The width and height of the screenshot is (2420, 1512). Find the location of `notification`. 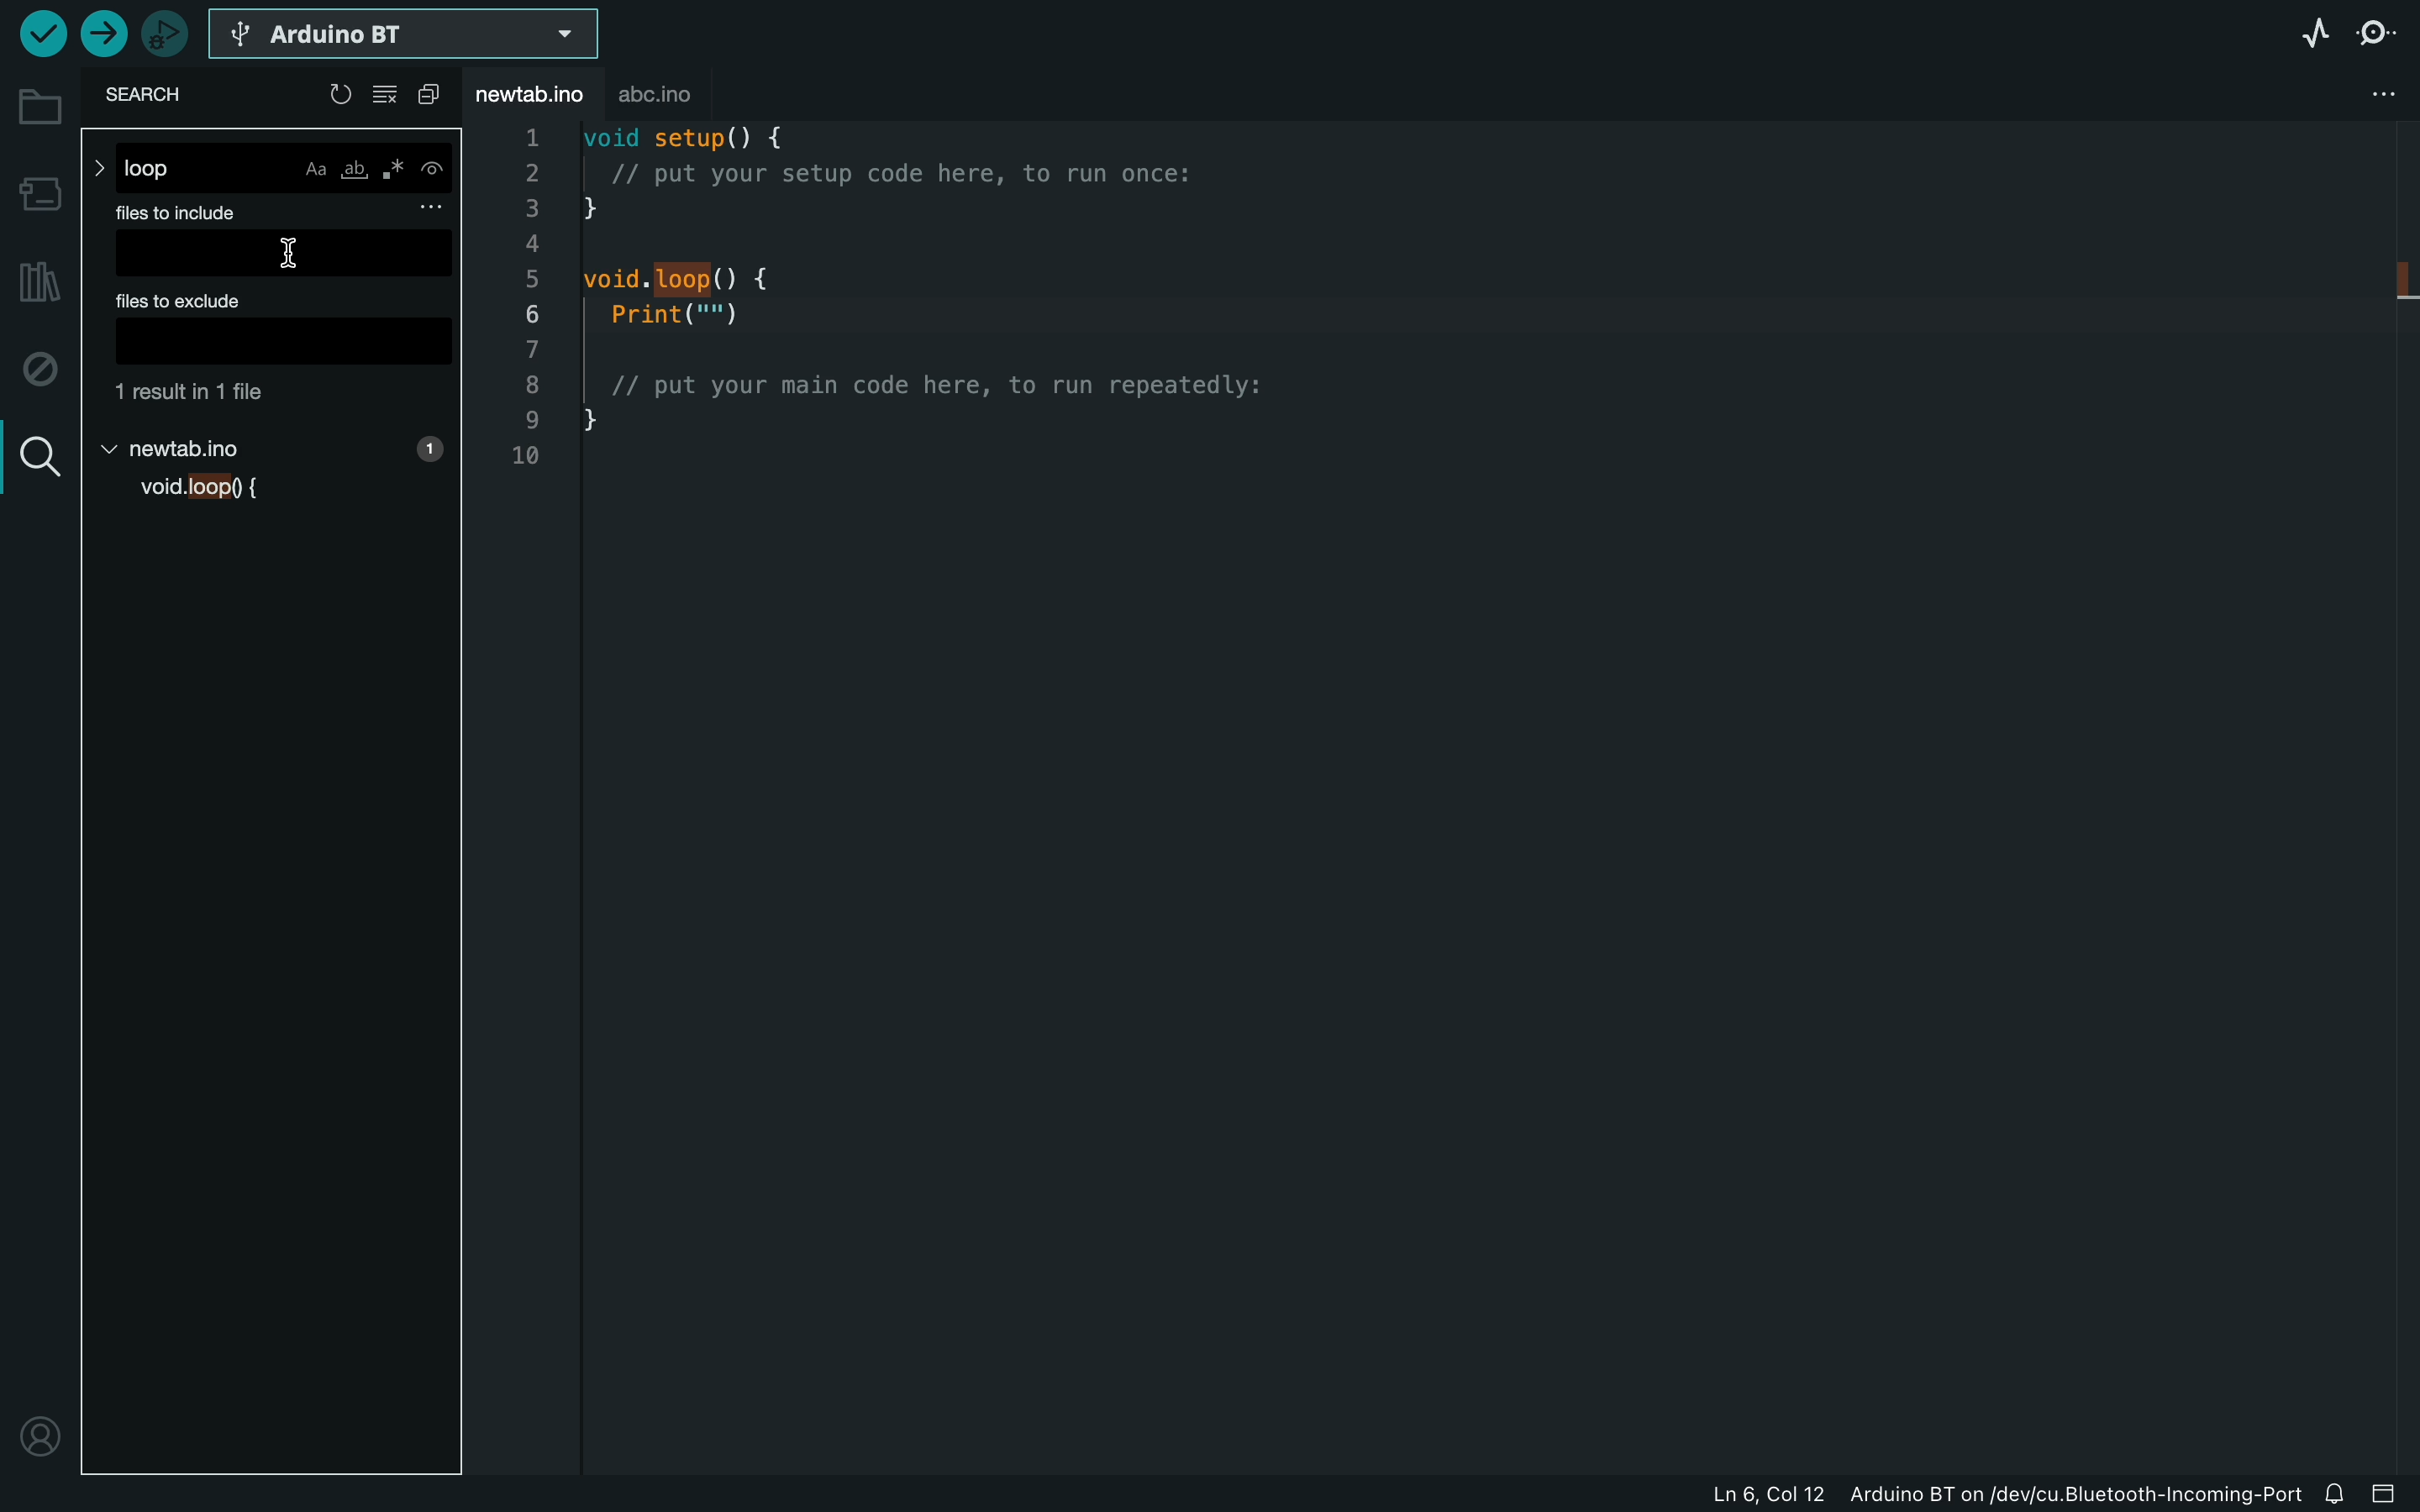

notification is located at coordinates (2340, 1488).